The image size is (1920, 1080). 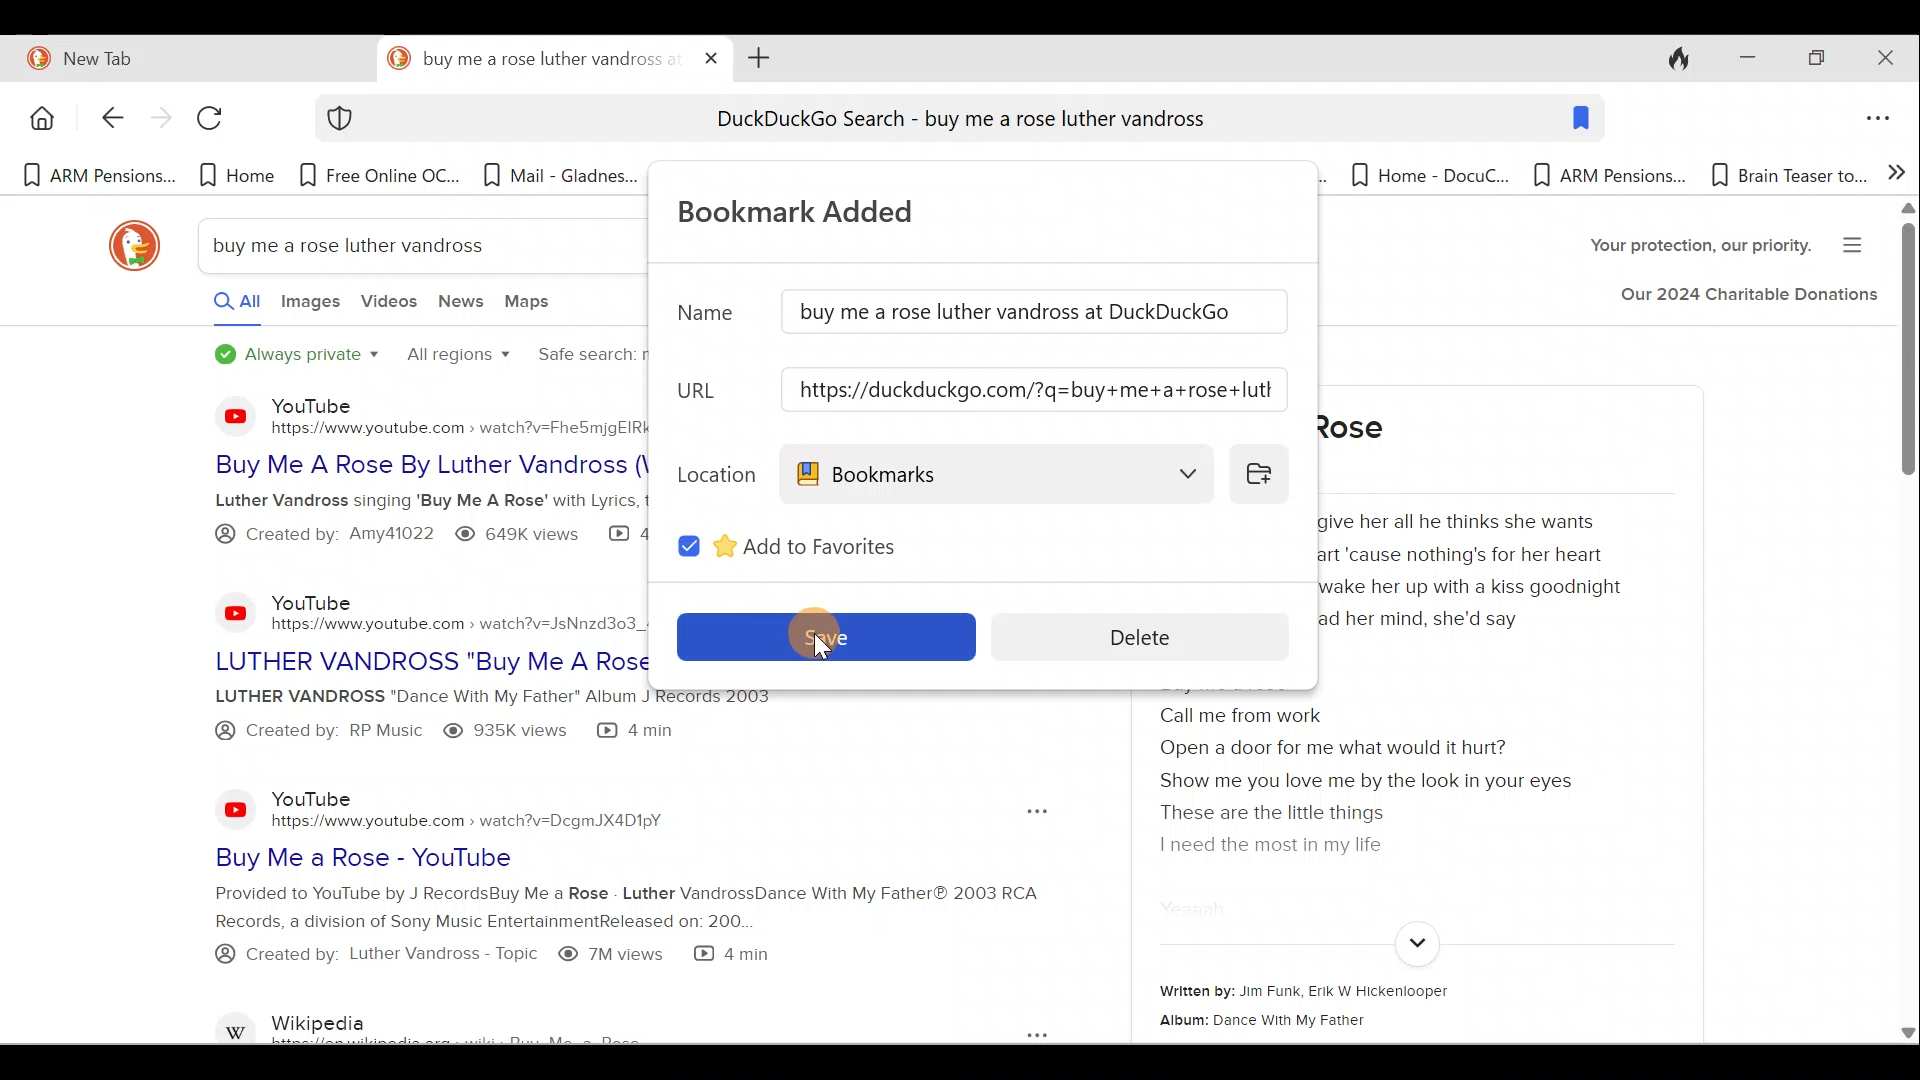 What do you see at coordinates (1384, 1006) in the screenshot?
I see `Written by: Jim Funk, Erik W Hickenlooper
Album: Dance With My Father` at bounding box center [1384, 1006].